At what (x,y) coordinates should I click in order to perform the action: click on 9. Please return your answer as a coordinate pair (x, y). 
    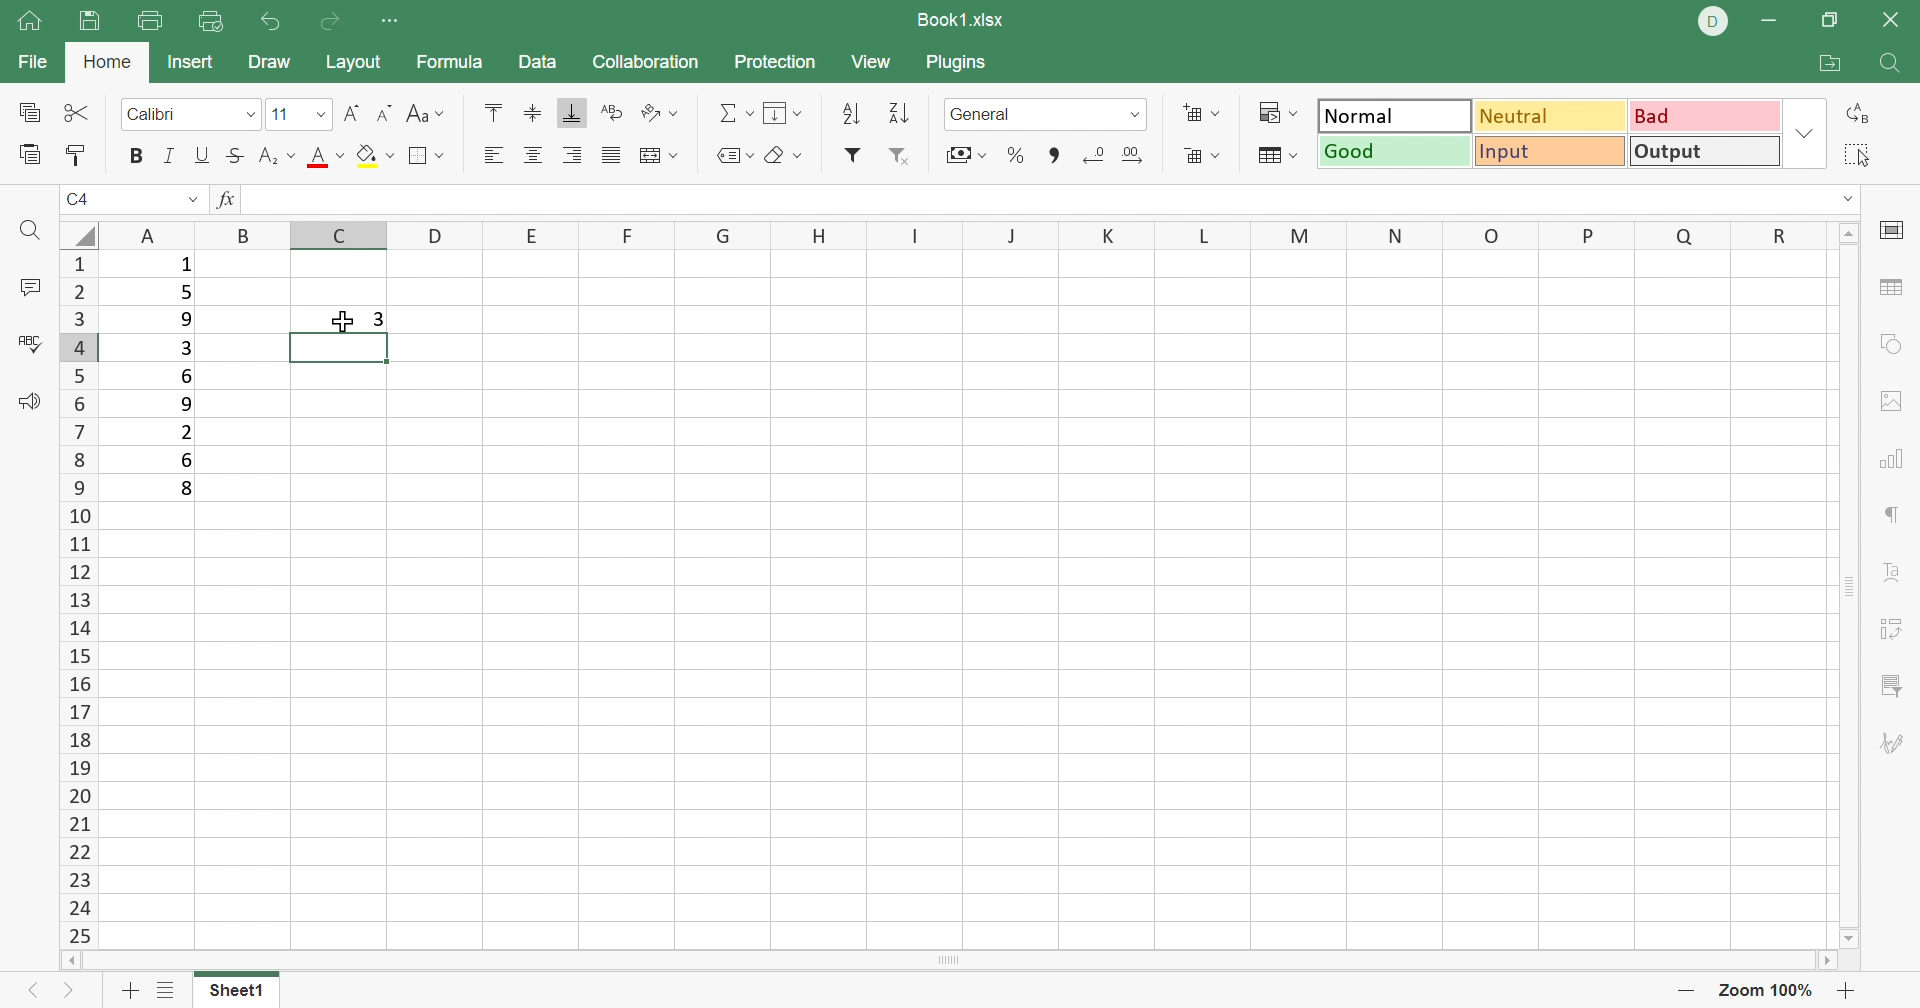
    Looking at the image, I should click on (186, 317).